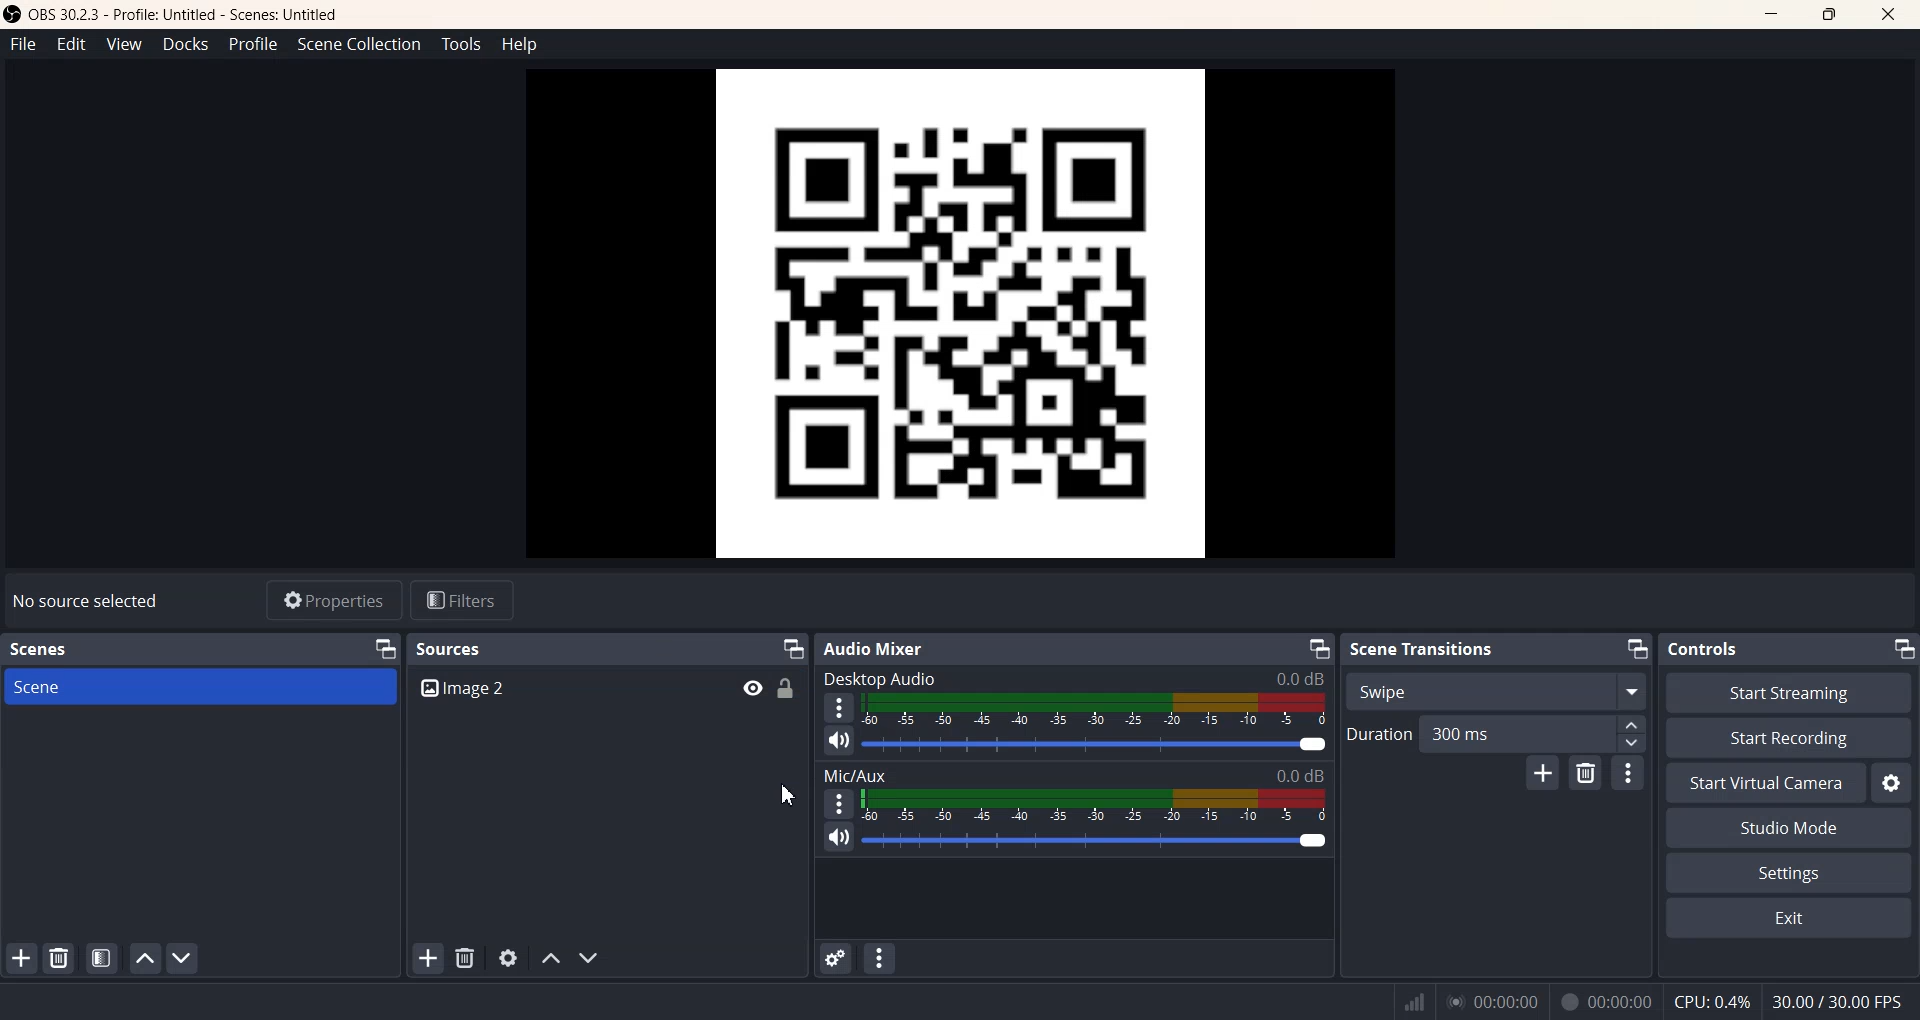 The image size is (1920, 1020). I want to click on Add Sources, so click(429, 959).